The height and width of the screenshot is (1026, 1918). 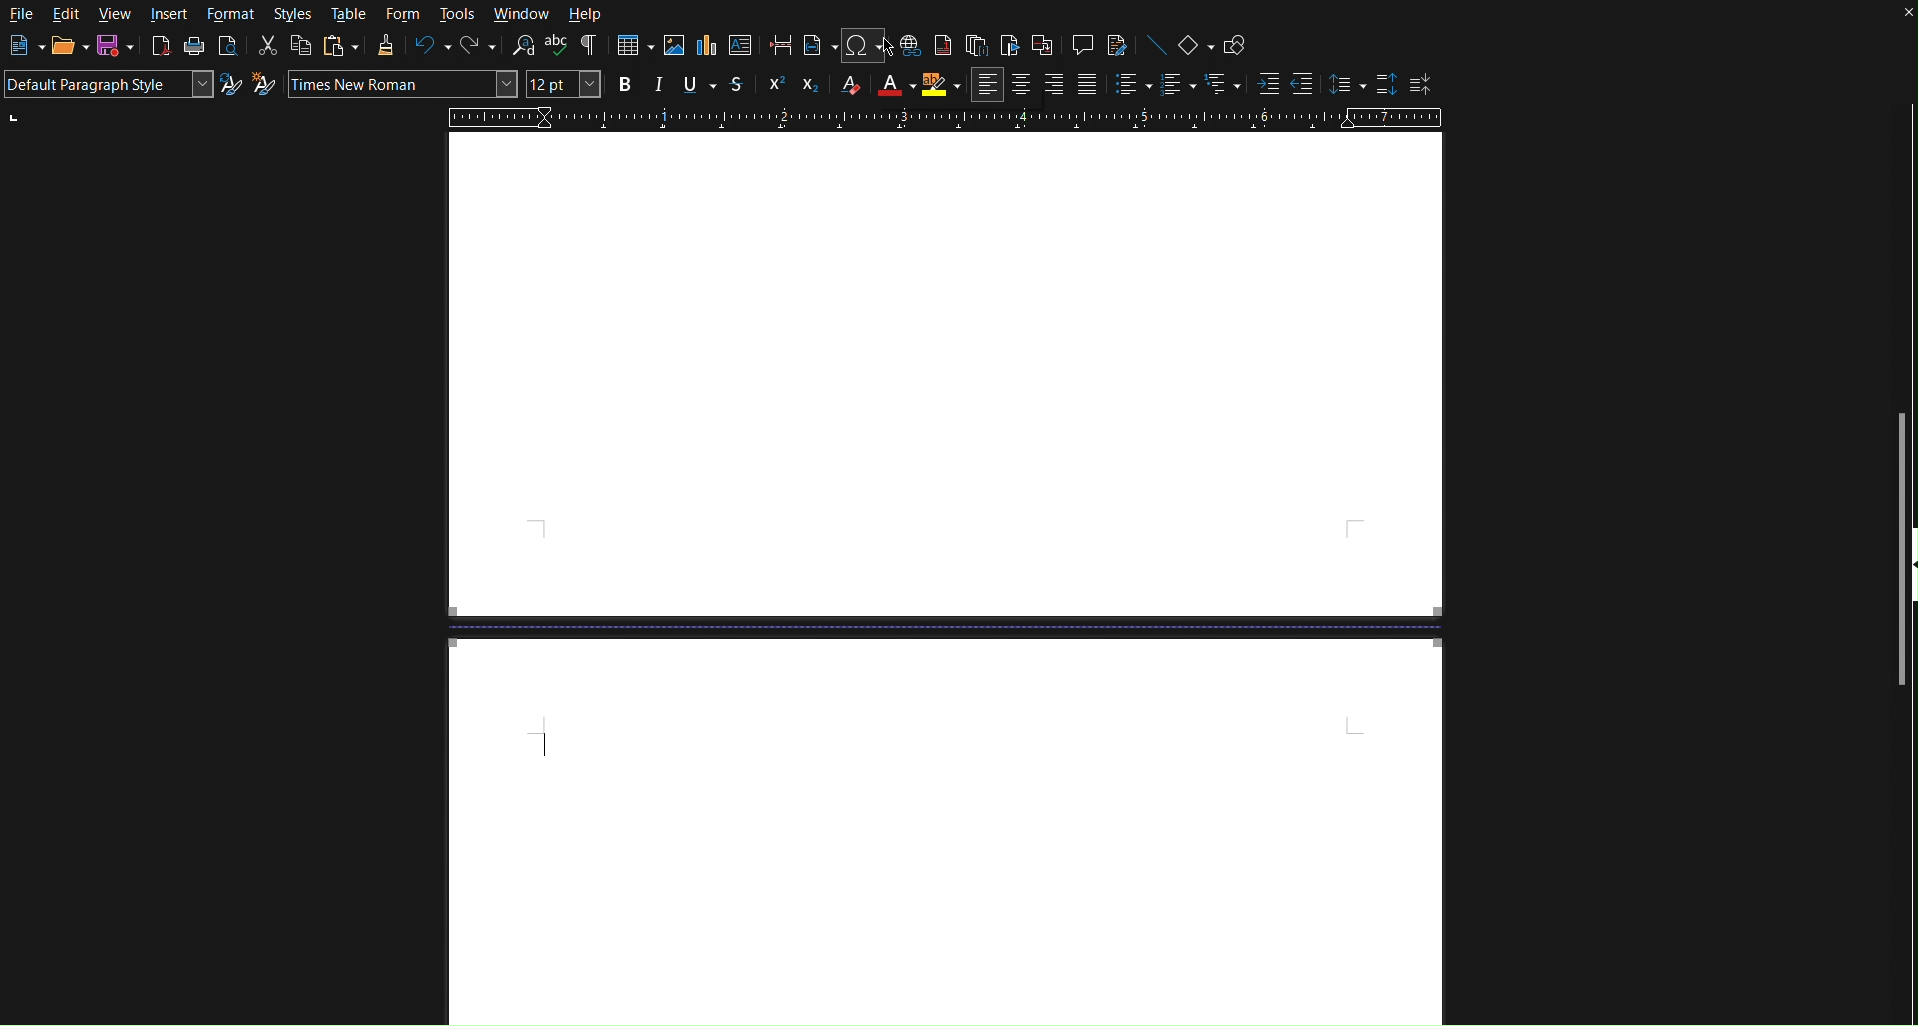 I want to click on Show Draw Functions, so click(x=1232, y=41).